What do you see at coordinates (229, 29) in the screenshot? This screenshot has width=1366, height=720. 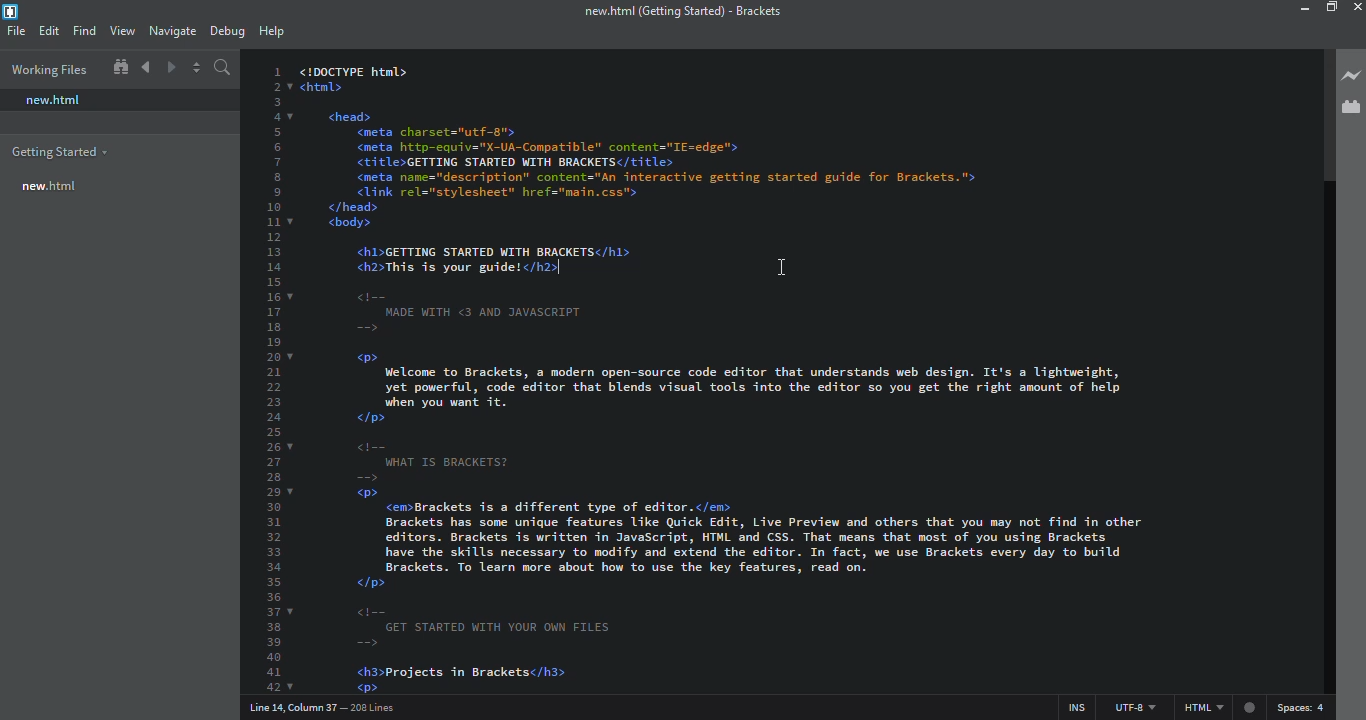 I see `debug` at bounding box center [229, 29].